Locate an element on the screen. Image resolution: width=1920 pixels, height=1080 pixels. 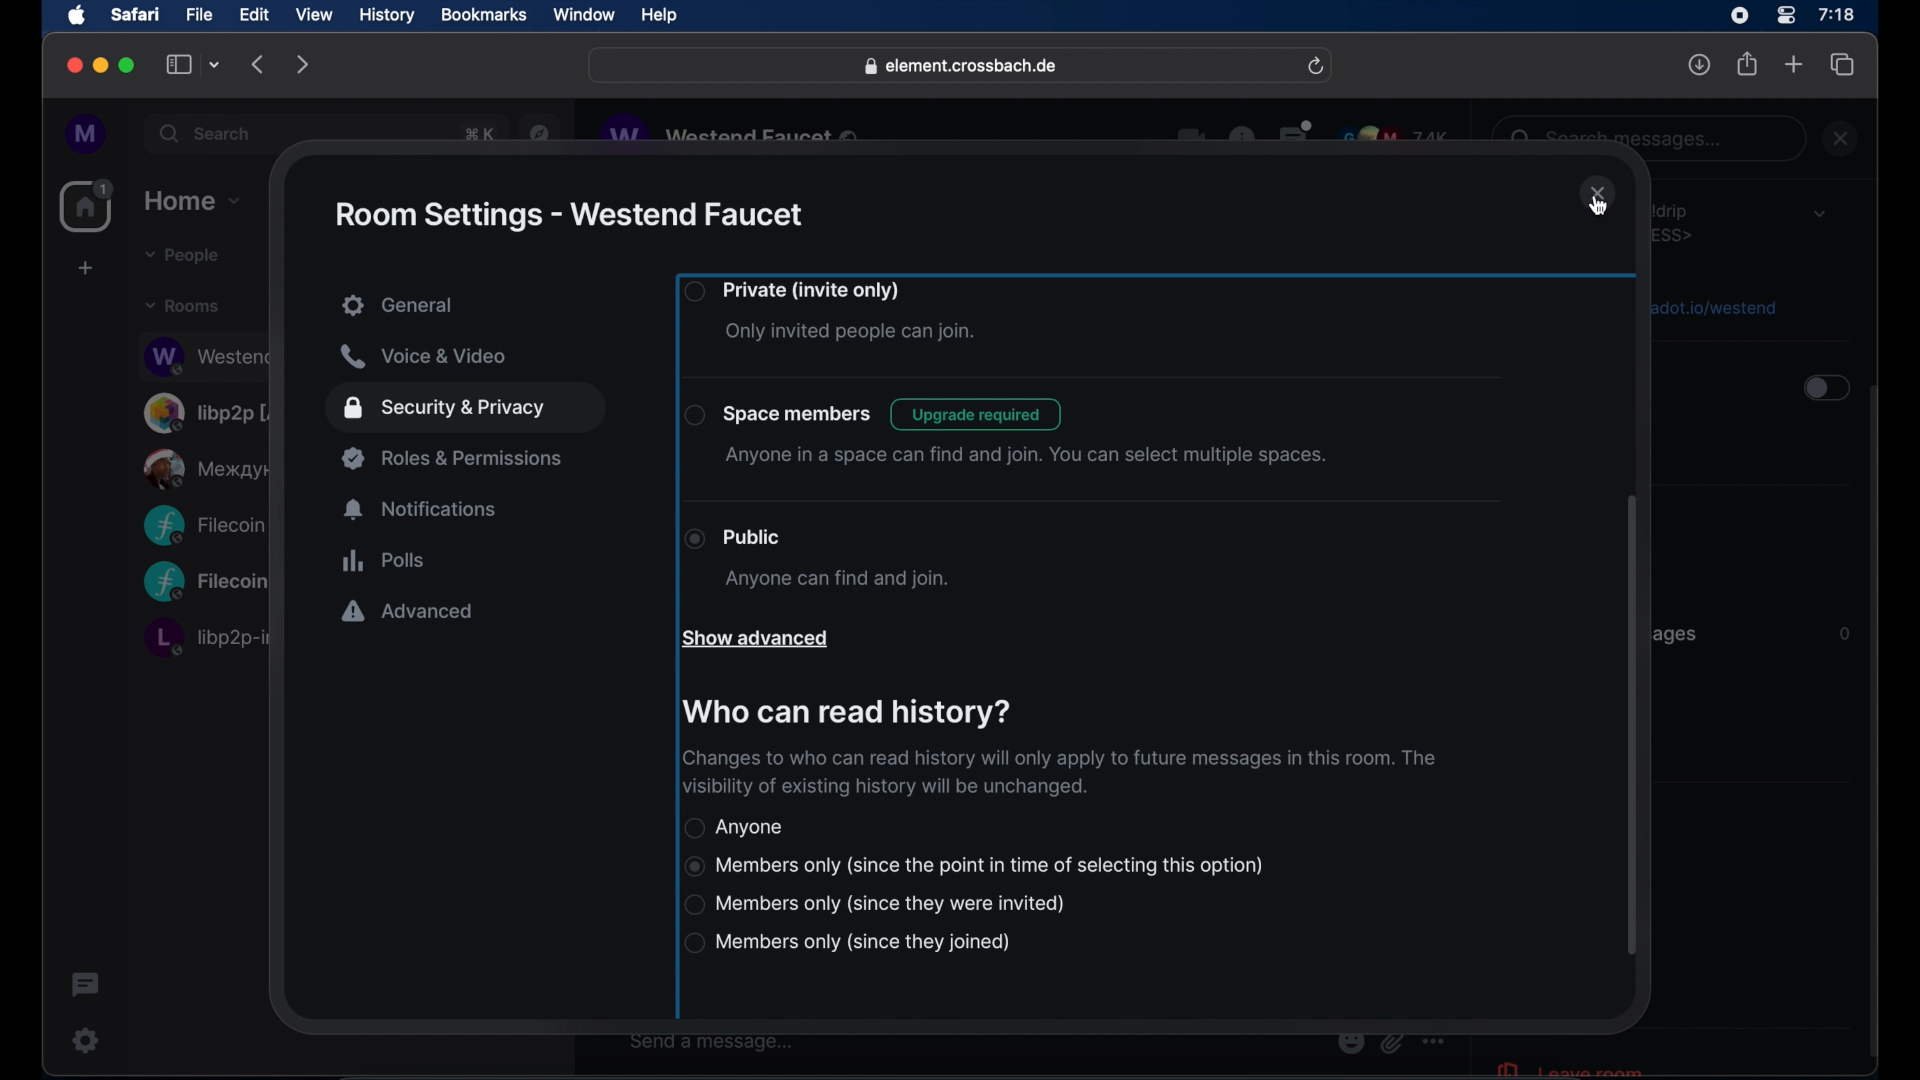
 is located at coordinates (1842, 634).